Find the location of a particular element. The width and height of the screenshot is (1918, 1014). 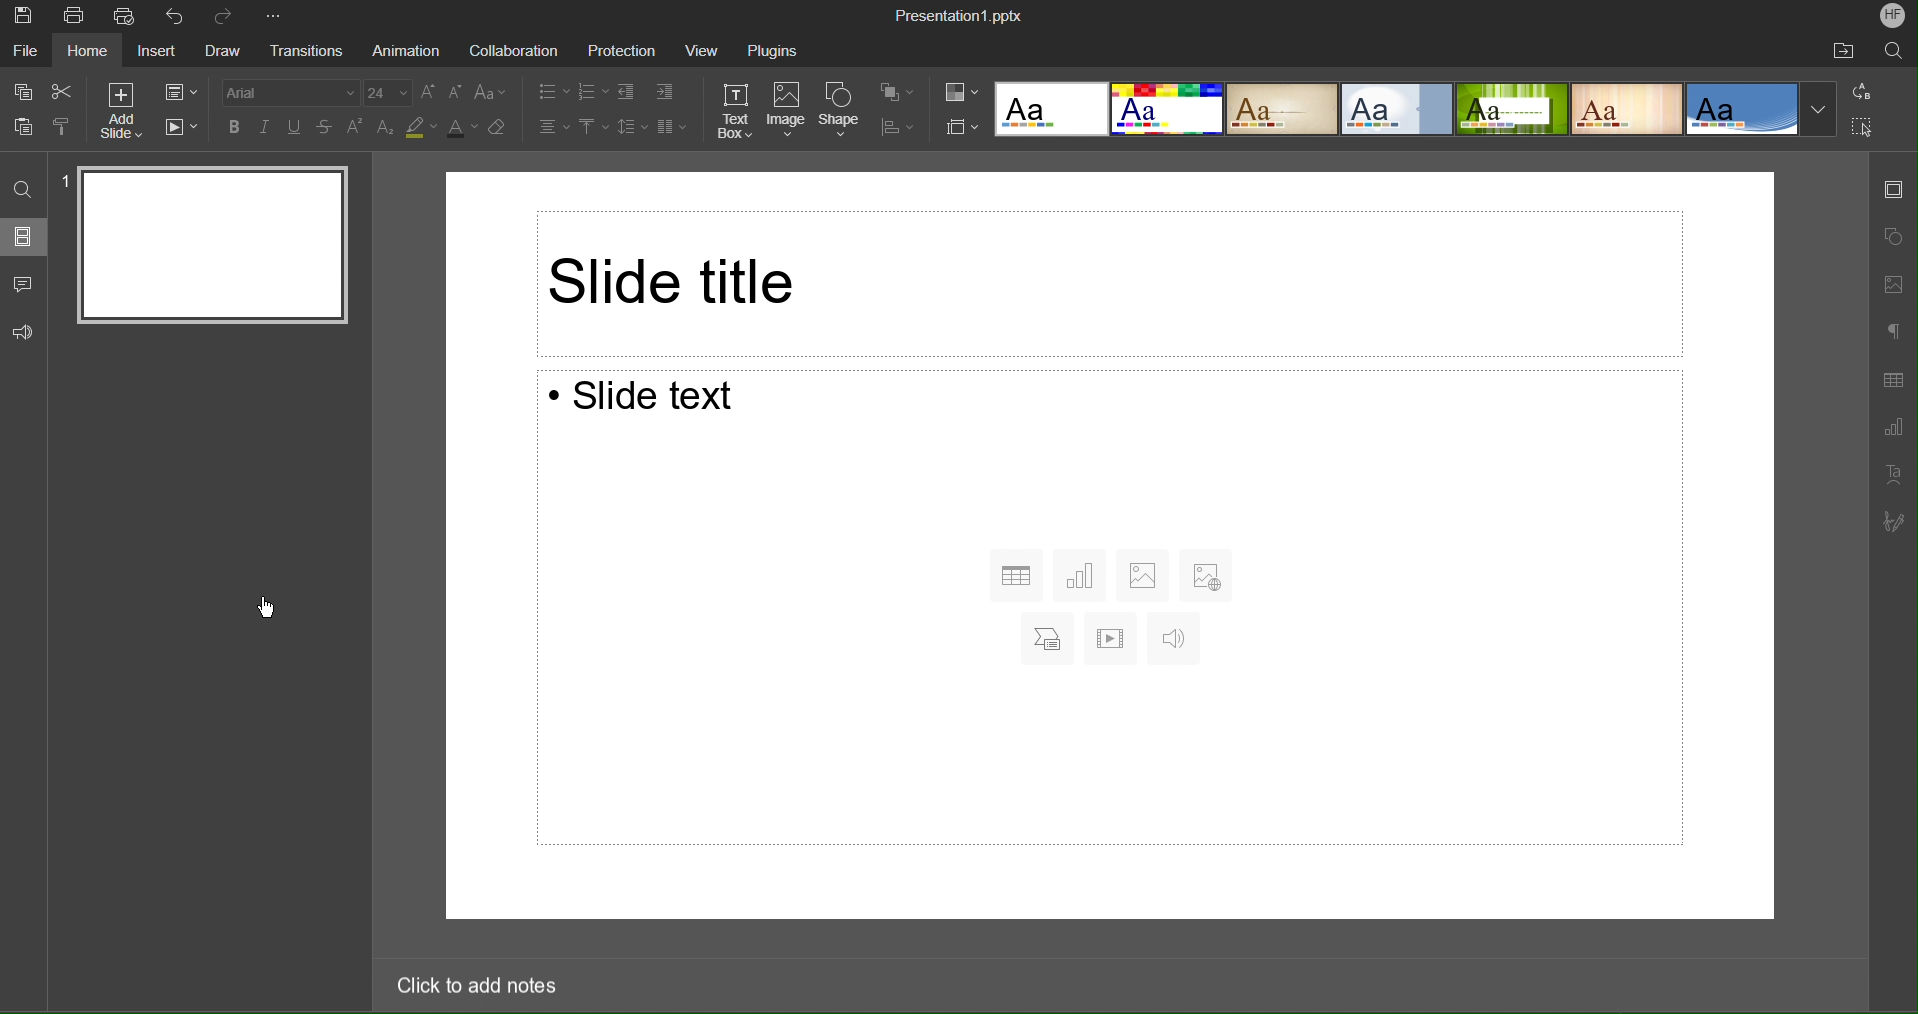

Search is located at coordinates (1895, 52).